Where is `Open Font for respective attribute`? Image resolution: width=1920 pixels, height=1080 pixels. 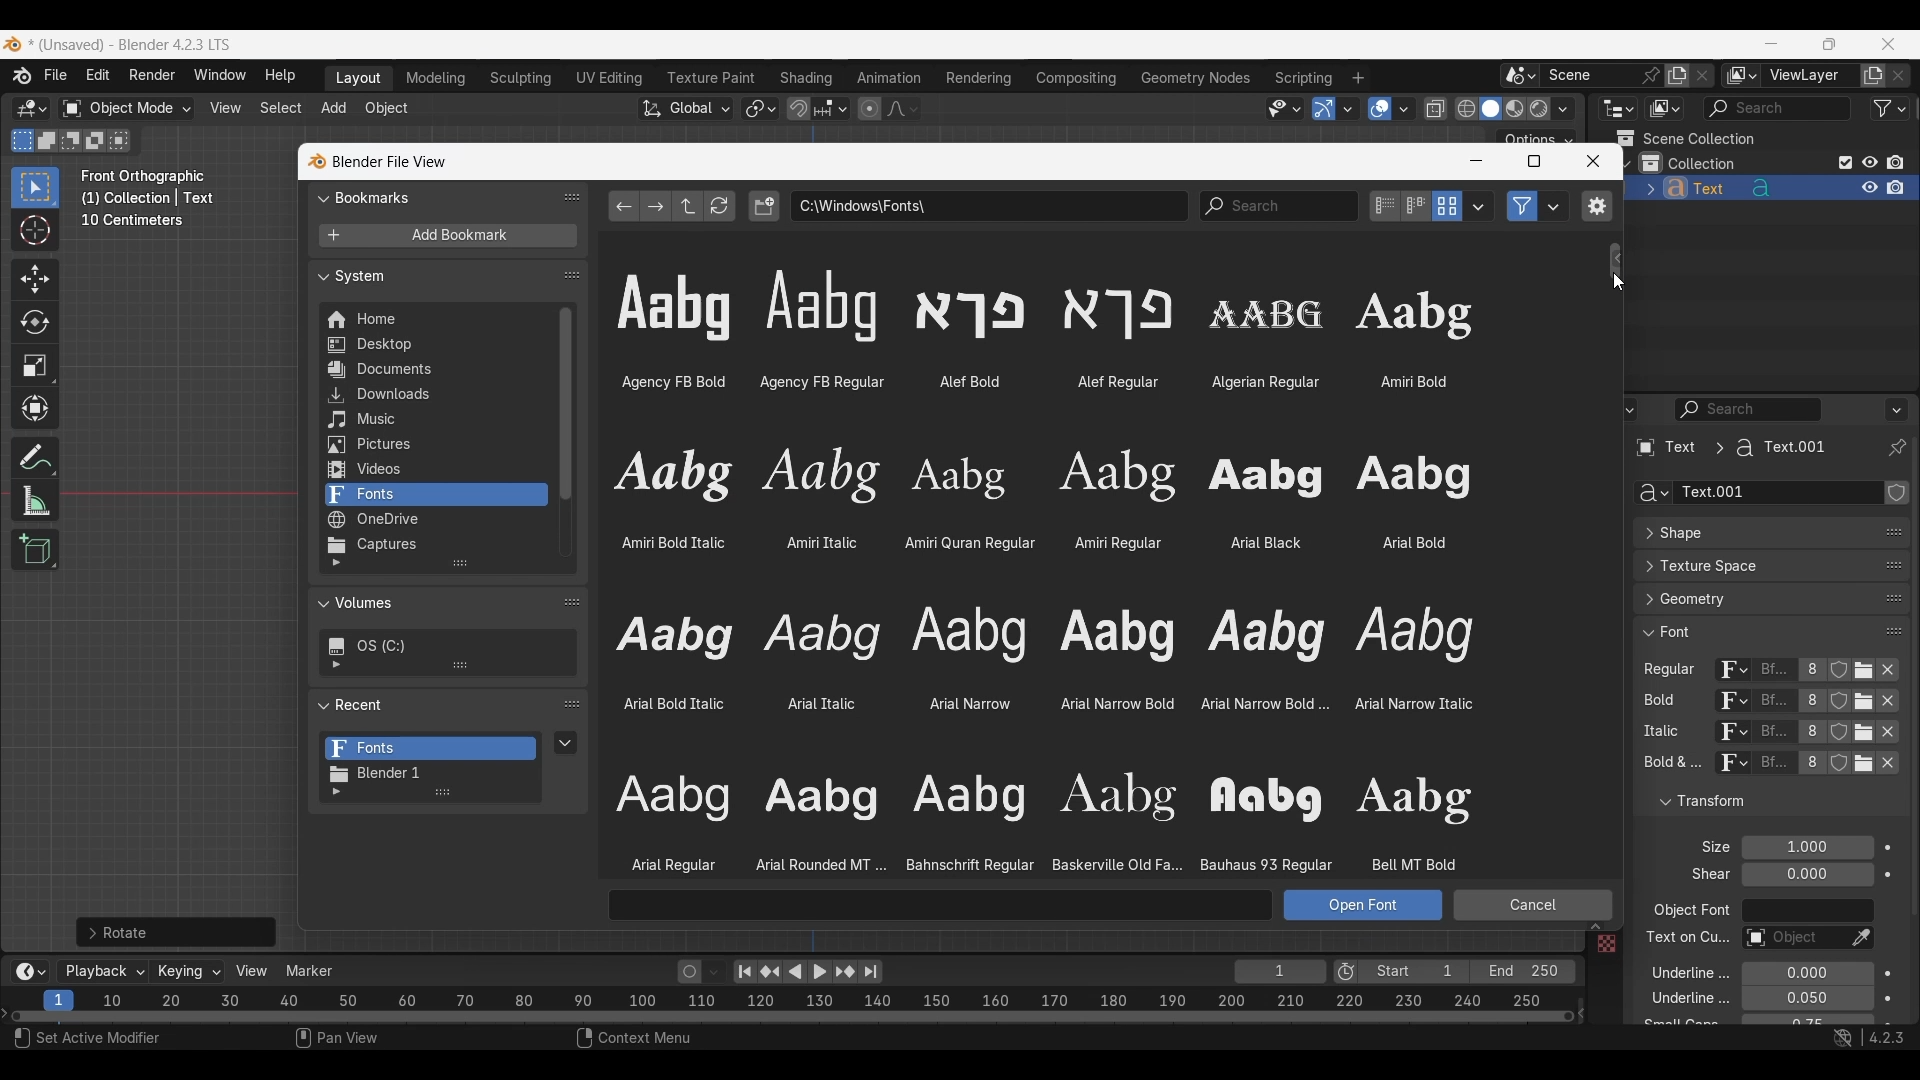 Open Font for respective attribute is located at coordinates (1864, 673).